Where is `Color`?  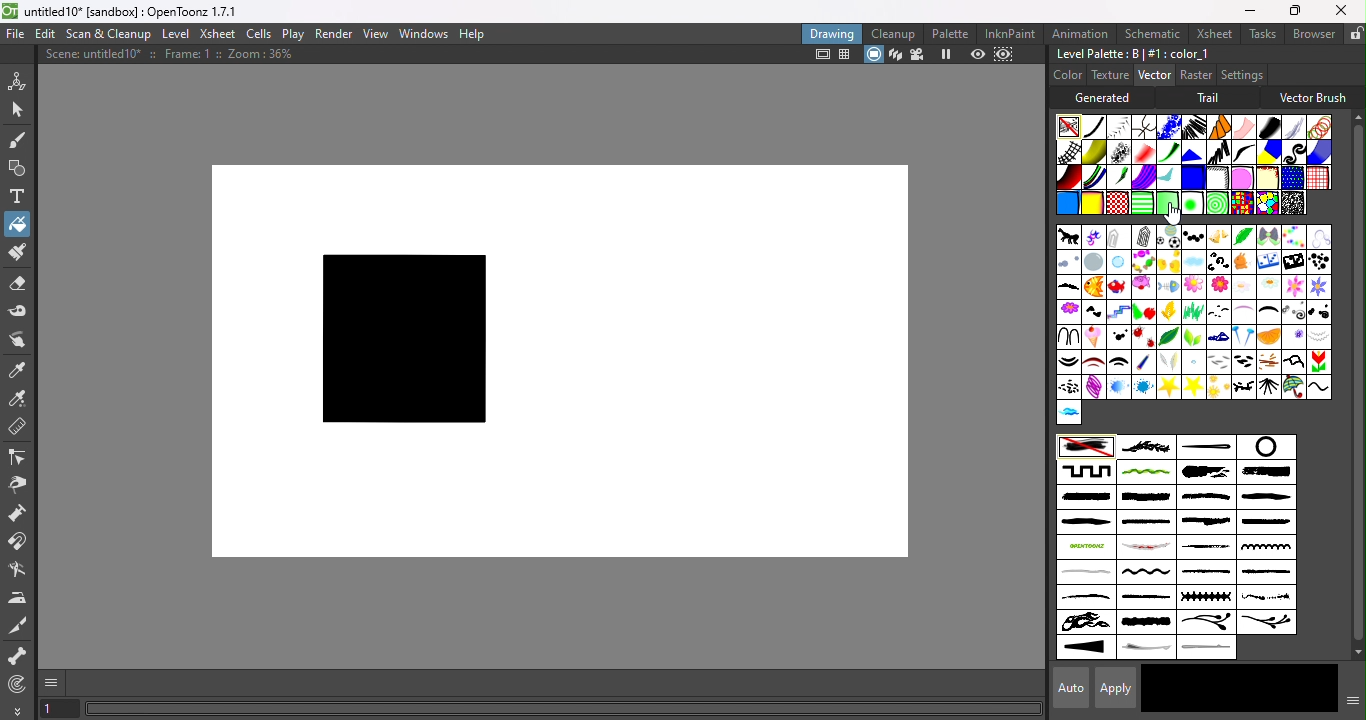 Color is located at coordinates (1068, 74).